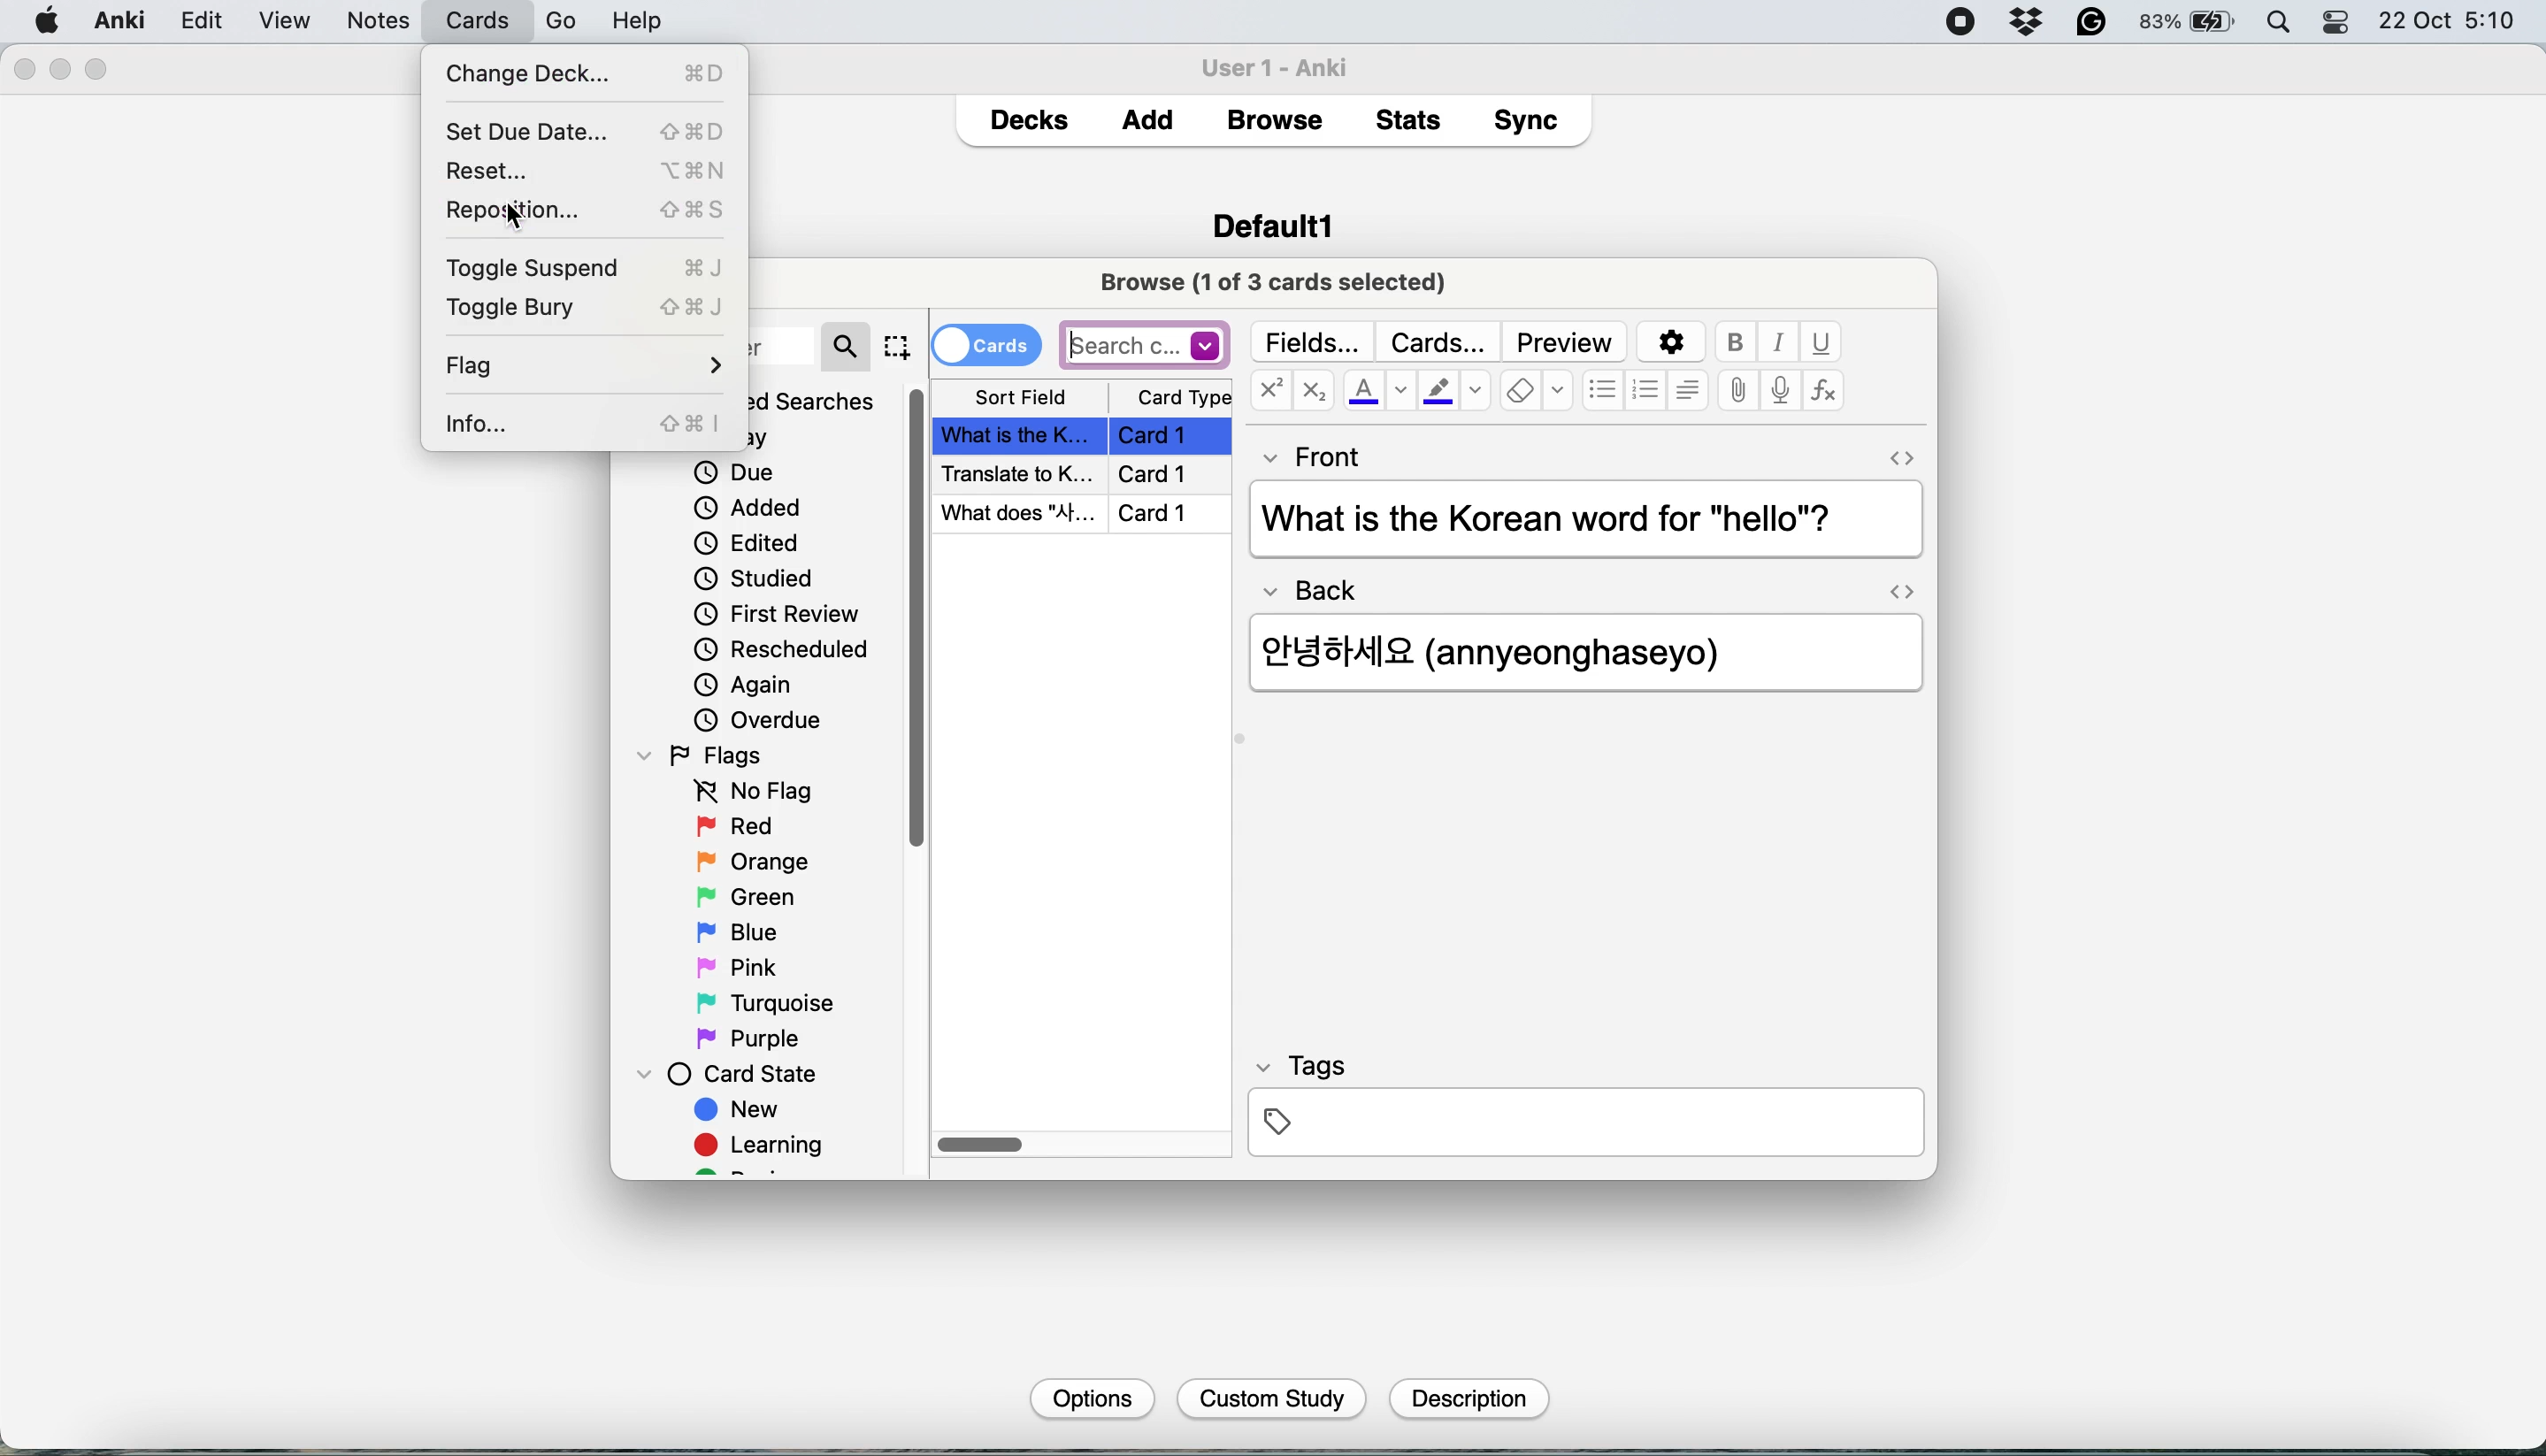 Image resolution: width=2546 pixels, height=1456 pixels. I want to click on battery, so click(2189, 23).